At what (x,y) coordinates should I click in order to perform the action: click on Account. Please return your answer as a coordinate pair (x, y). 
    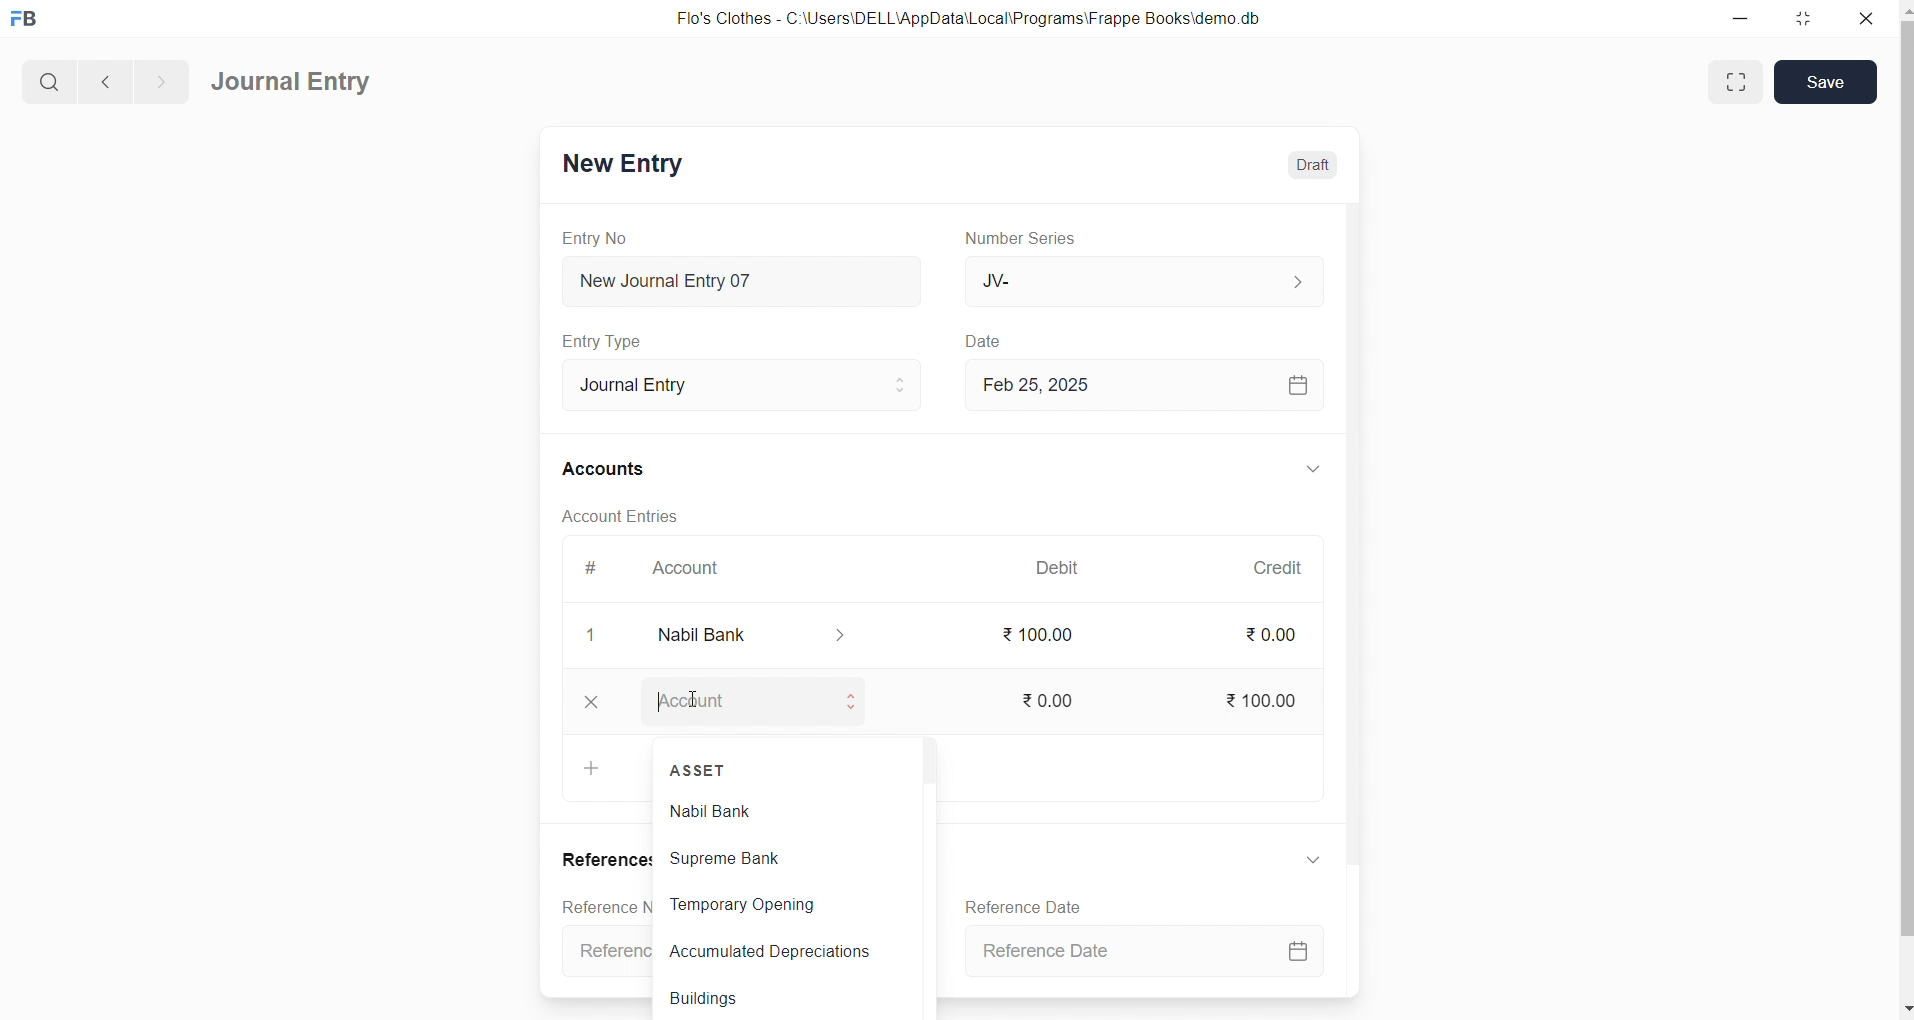
    Looking at the image, I should click on (779, 635).